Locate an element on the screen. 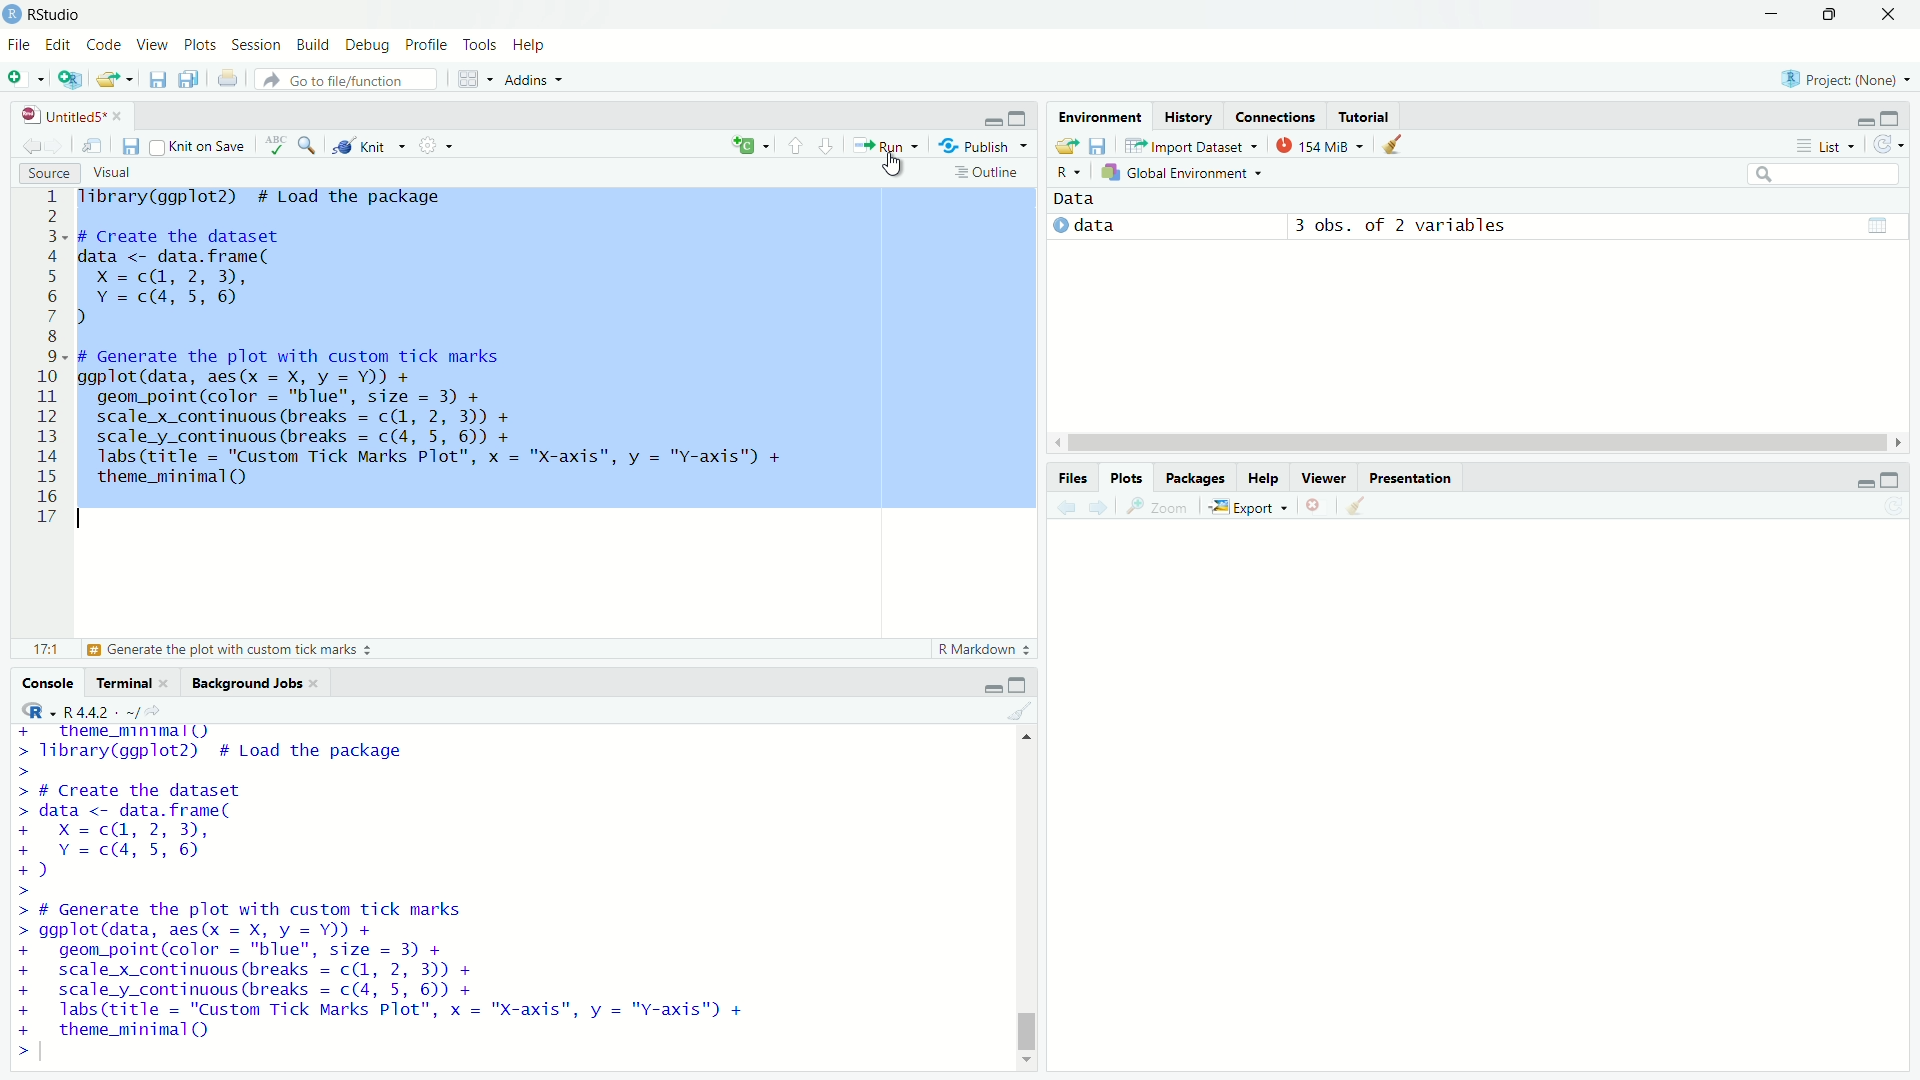  scrollbar is located at coordinates (1025, 902).